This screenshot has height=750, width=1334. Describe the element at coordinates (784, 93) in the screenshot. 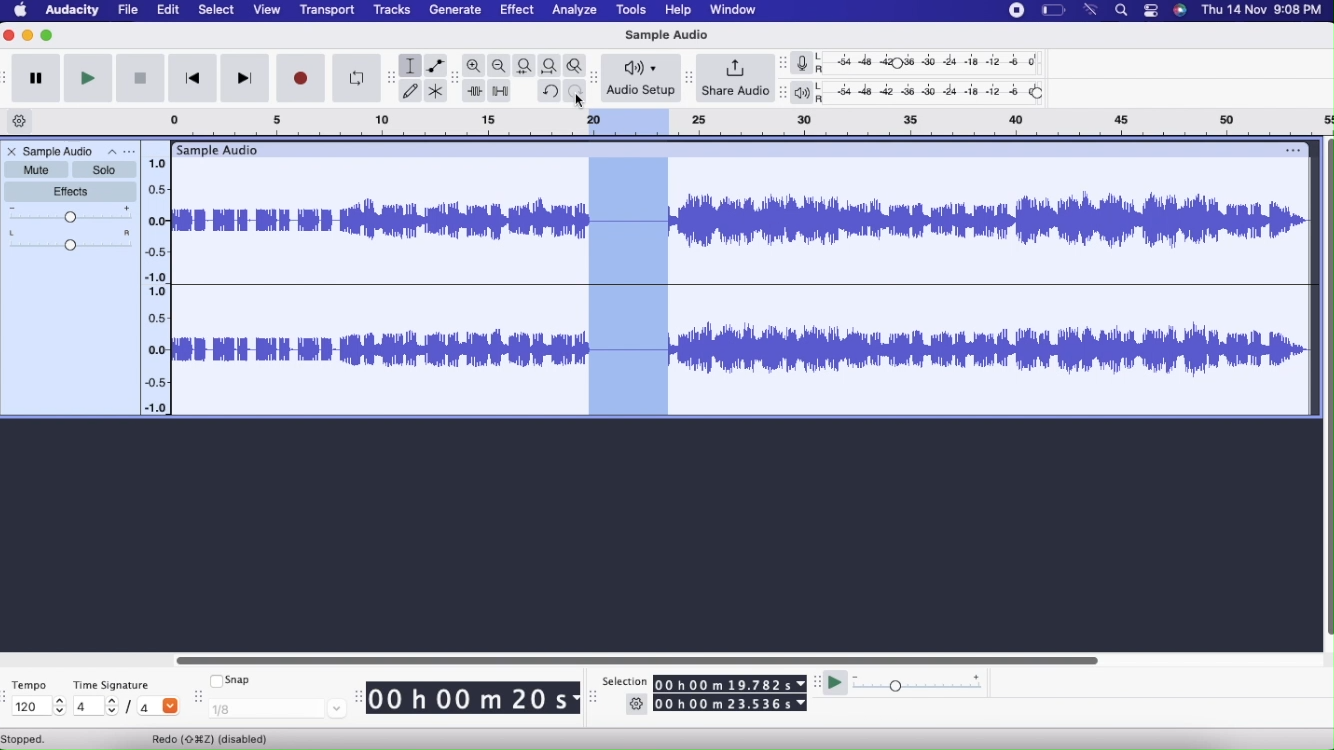

I see `move toolbar` at that location.